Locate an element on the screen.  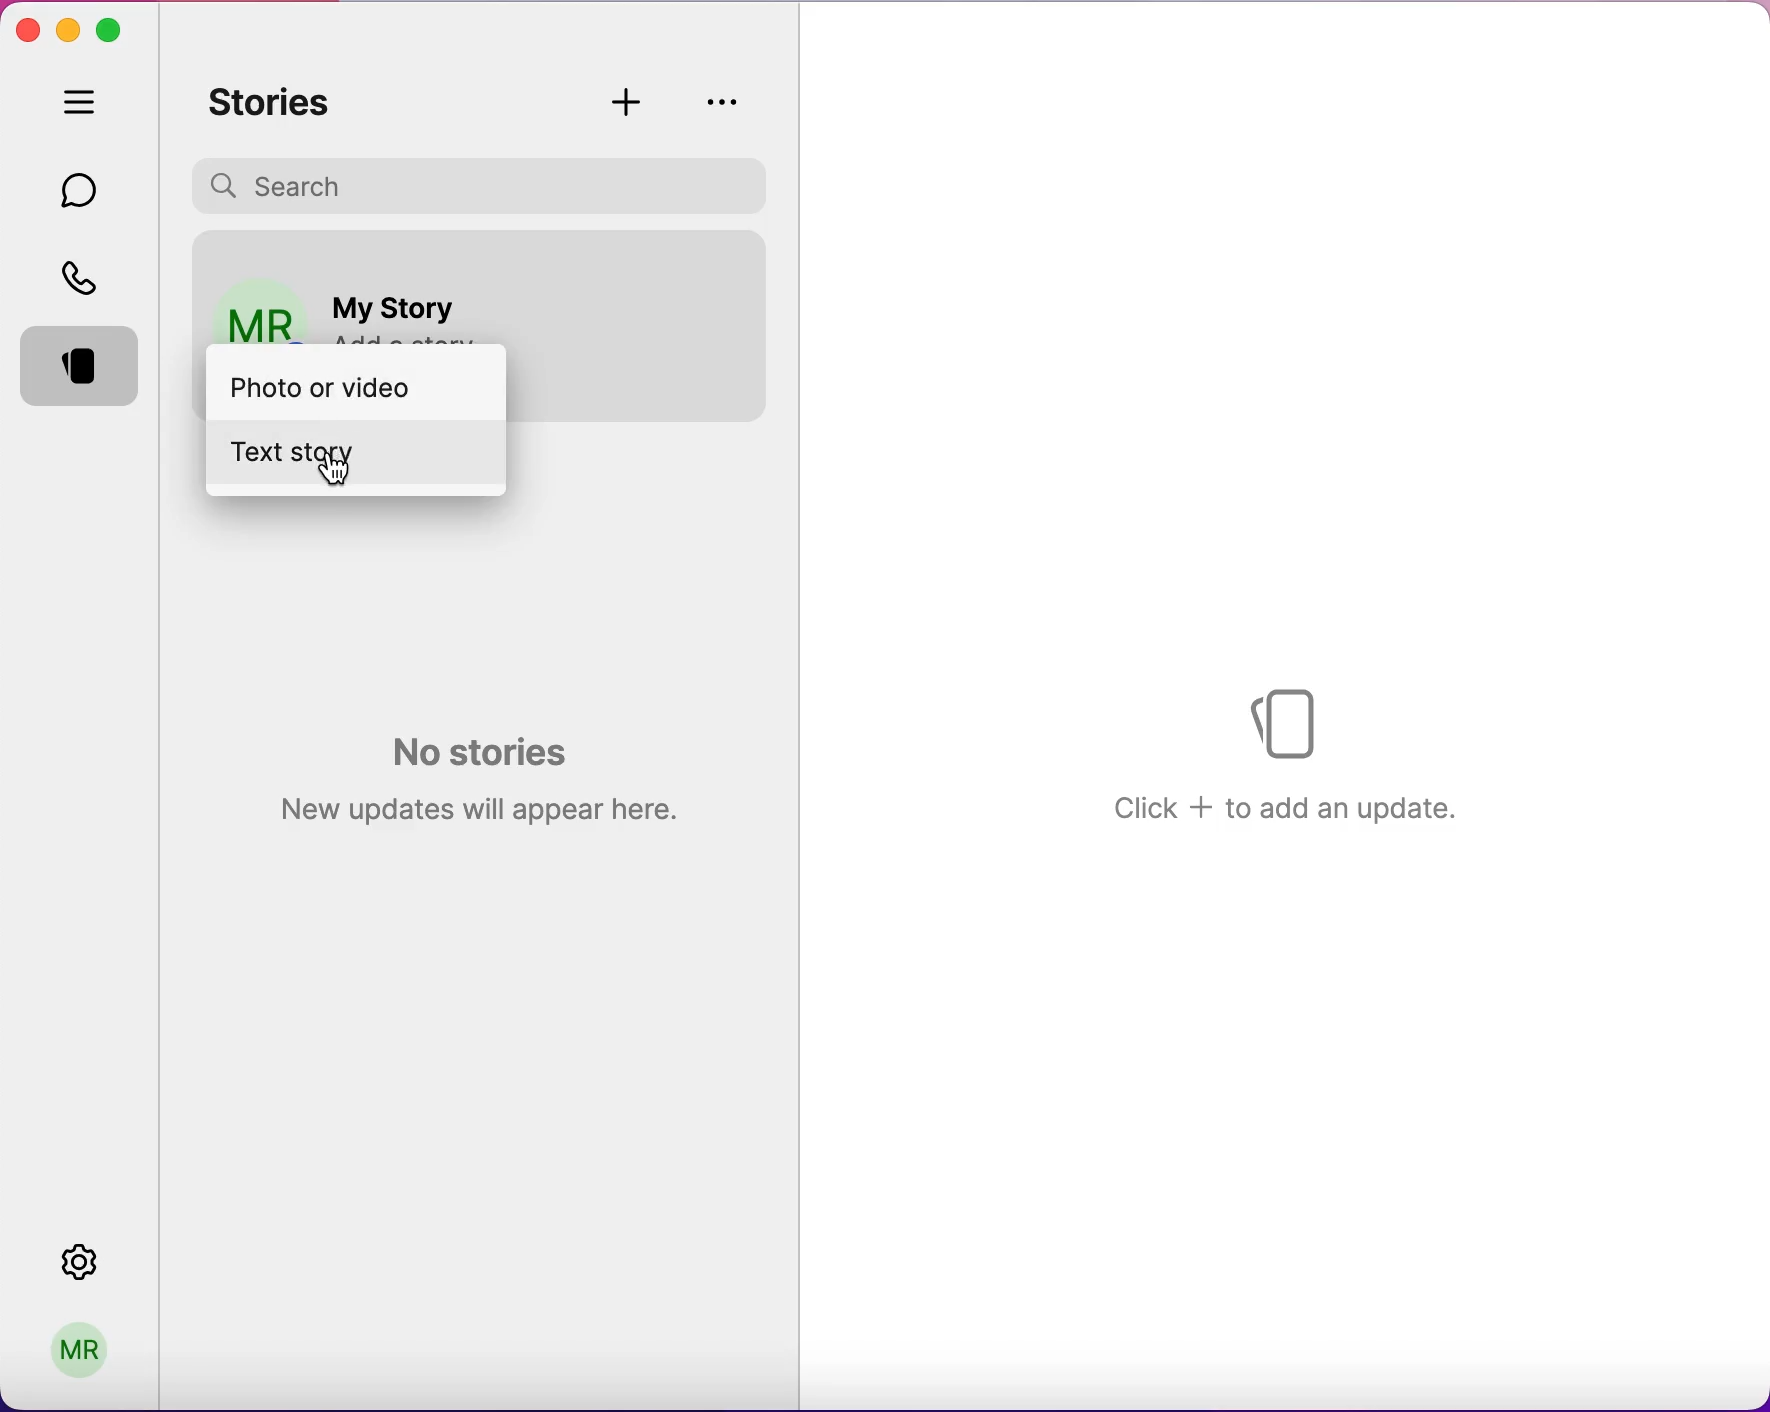
minimize is located at coordinates (69, 26).